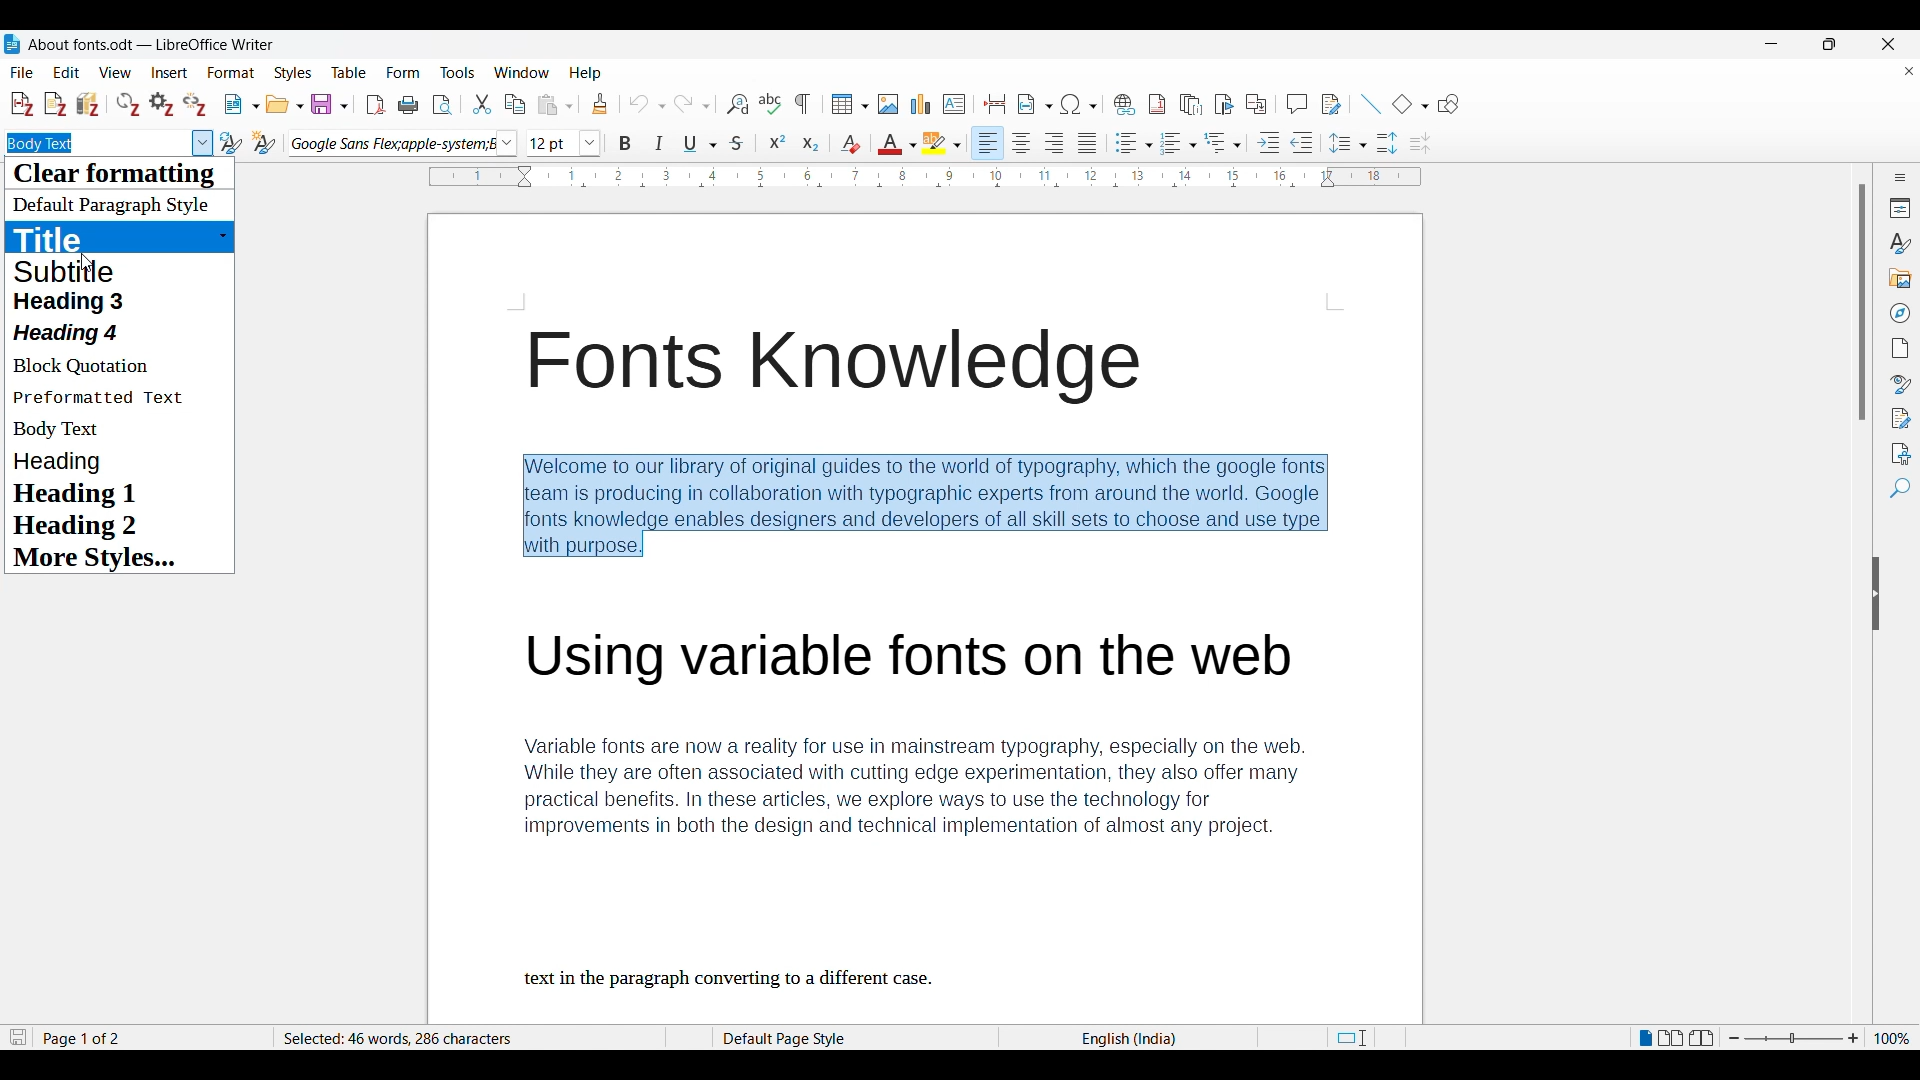 The height and width of the screenshot is (1080, 1920). Describe the element at coordinates (73, 238) in the screenshot. I see `title` at that location.